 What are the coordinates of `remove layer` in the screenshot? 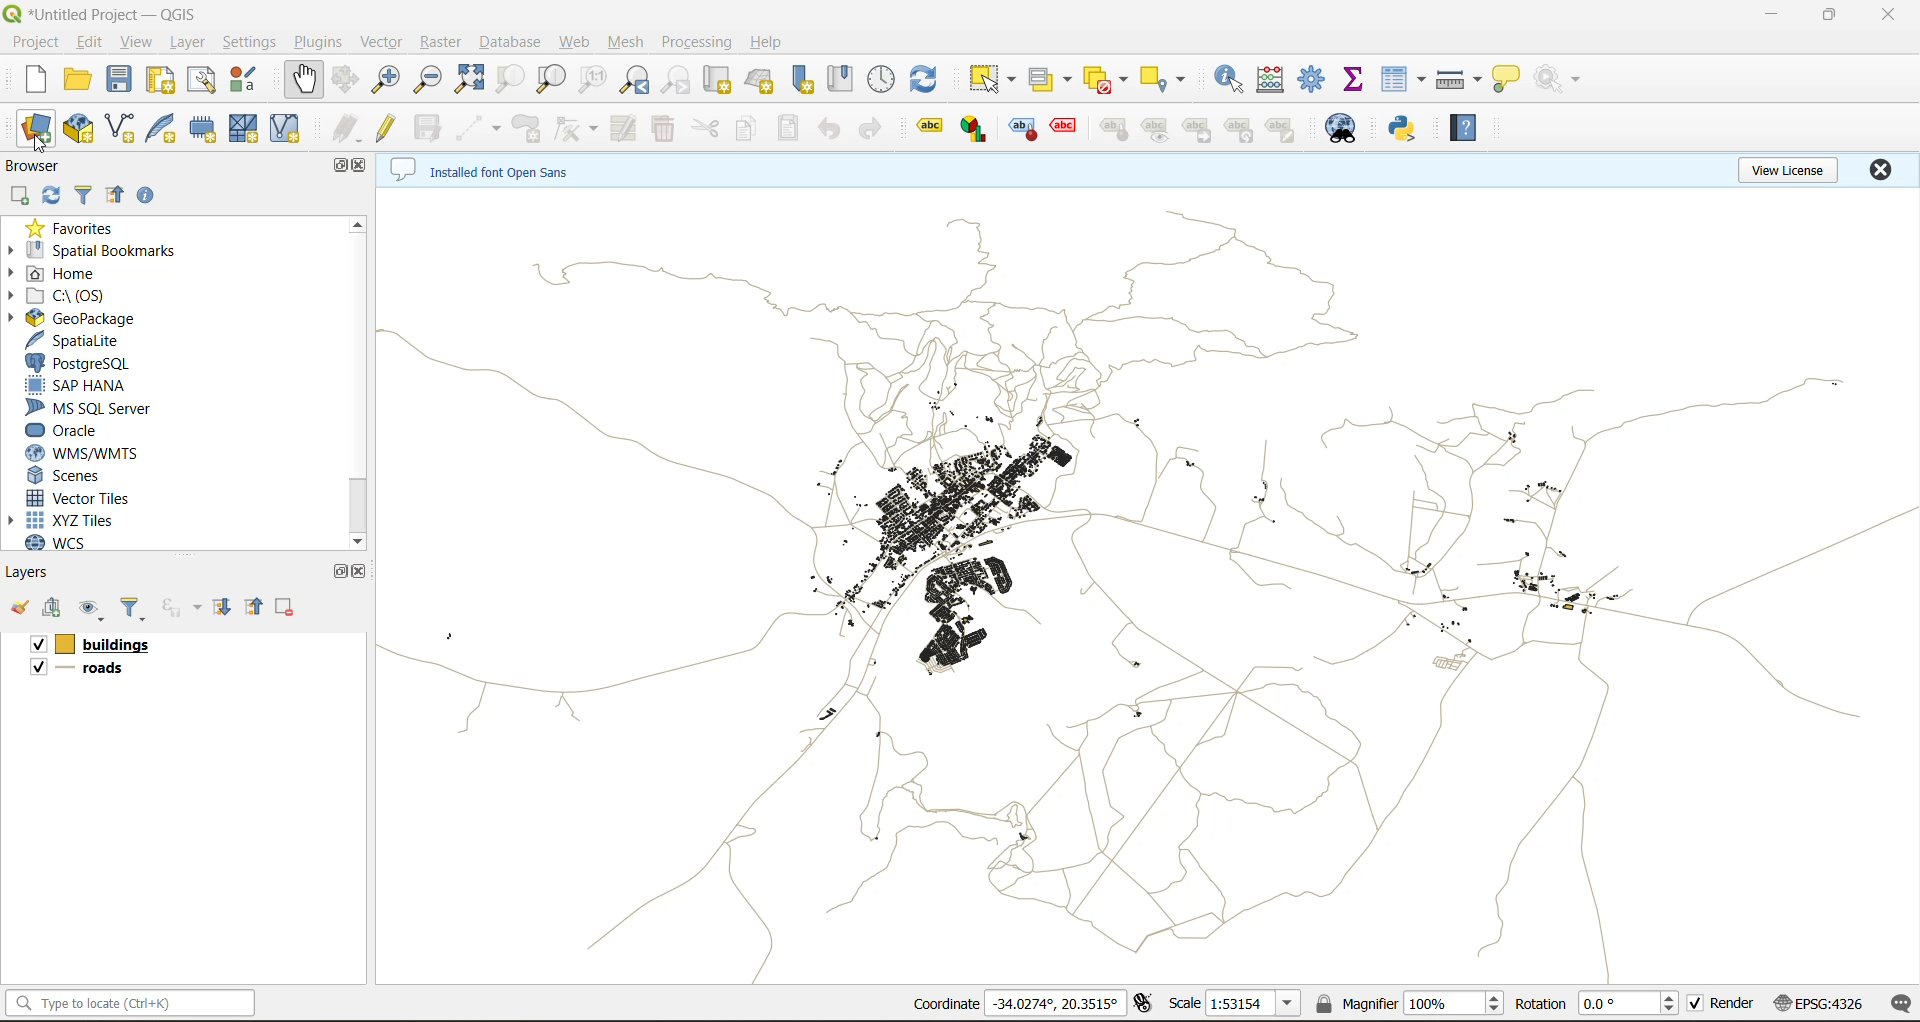 It's located at (287, 607).